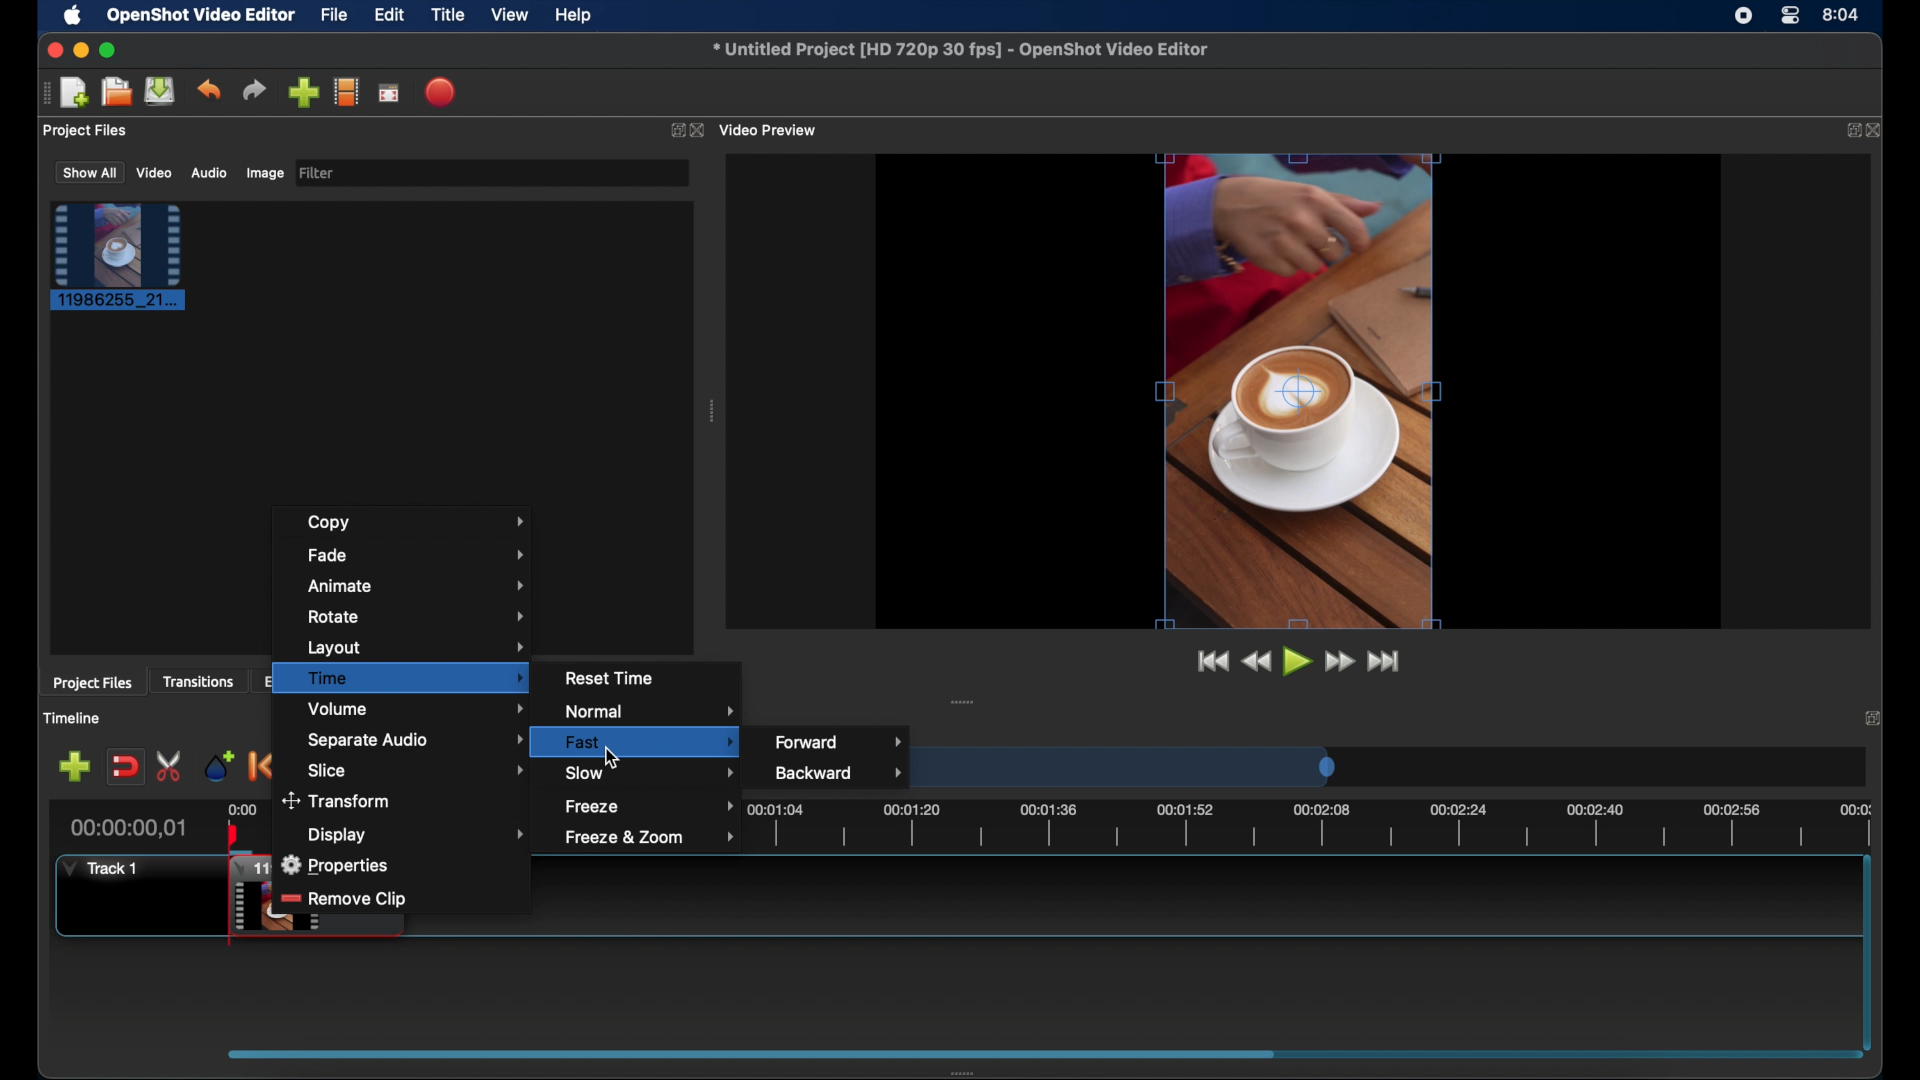 Image resolution: width=1920 pixels, height=1080 pixels. I want to click on maximize, so click(110, 50).